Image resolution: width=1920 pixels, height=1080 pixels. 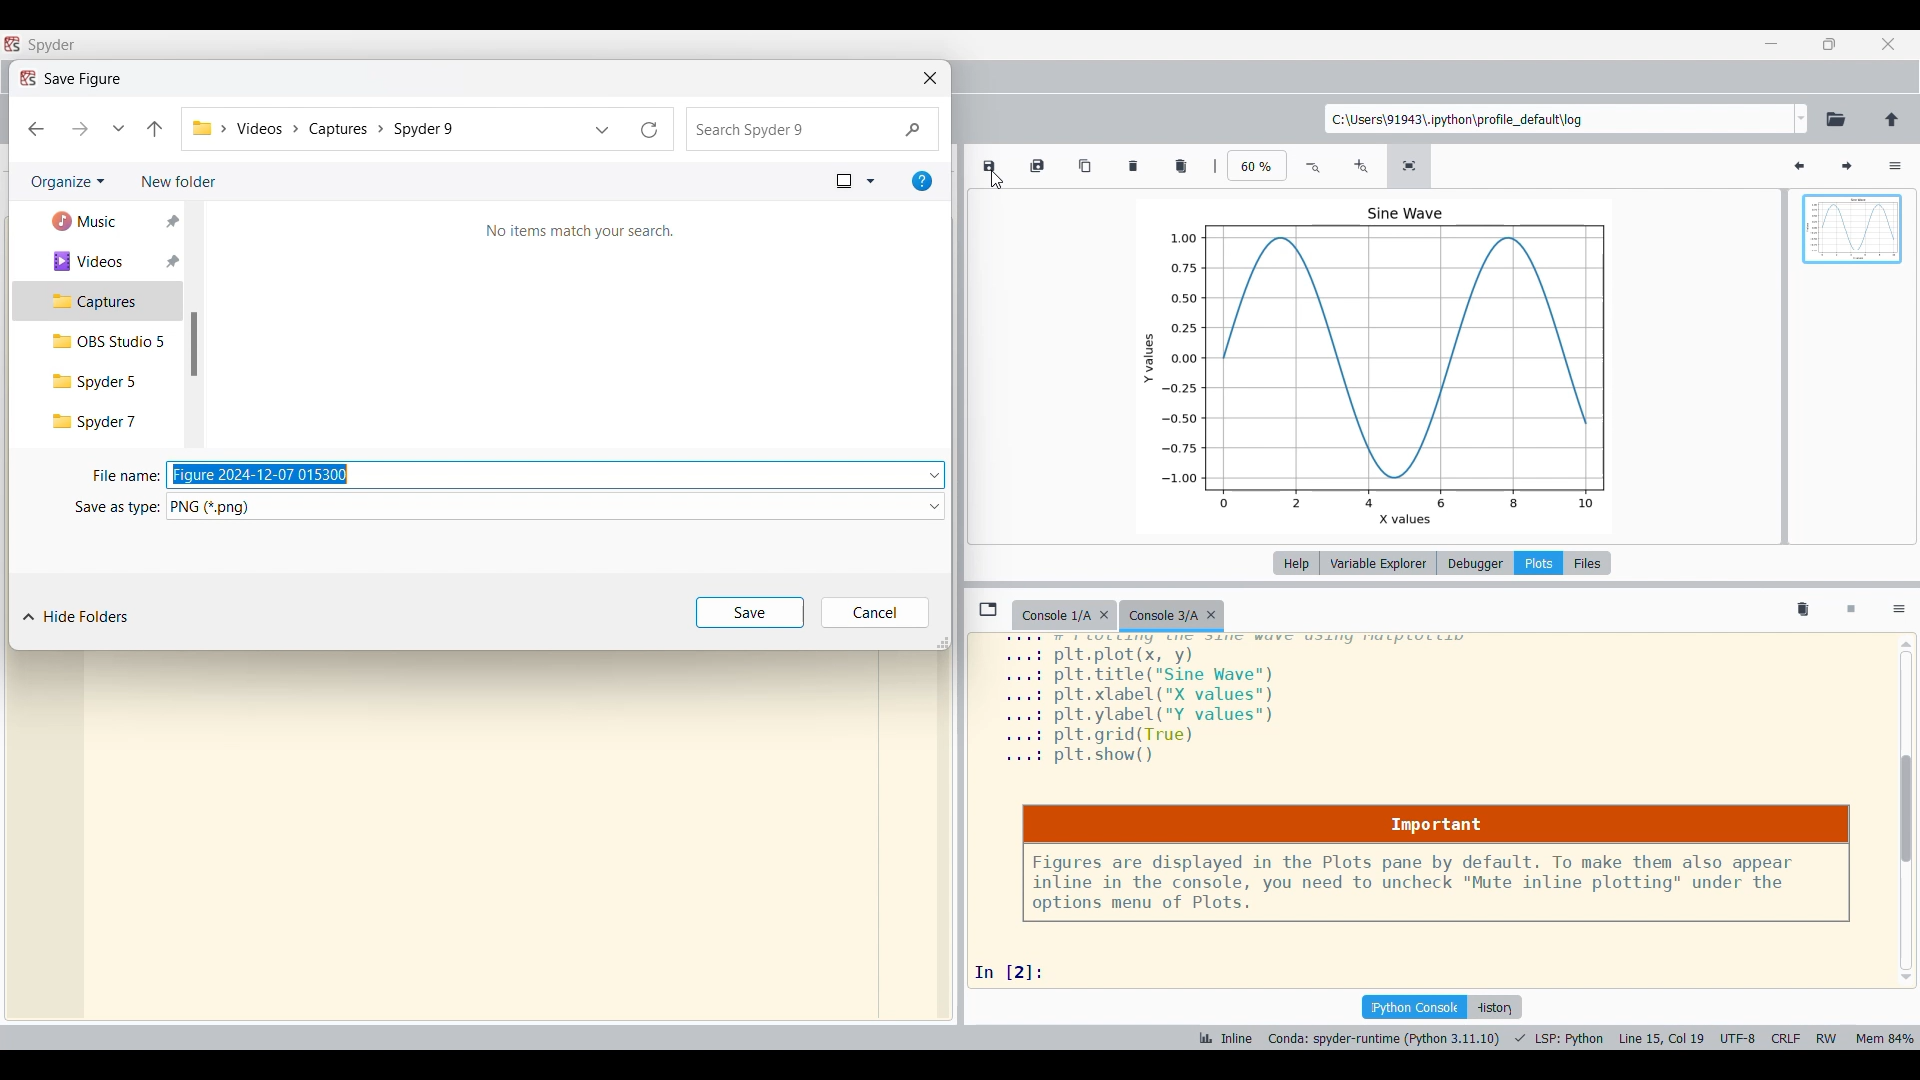 What do you see at coordinates (1414, 1007) in the screenshot?
I see `IPython console` at bounding box center [1414, 1007].